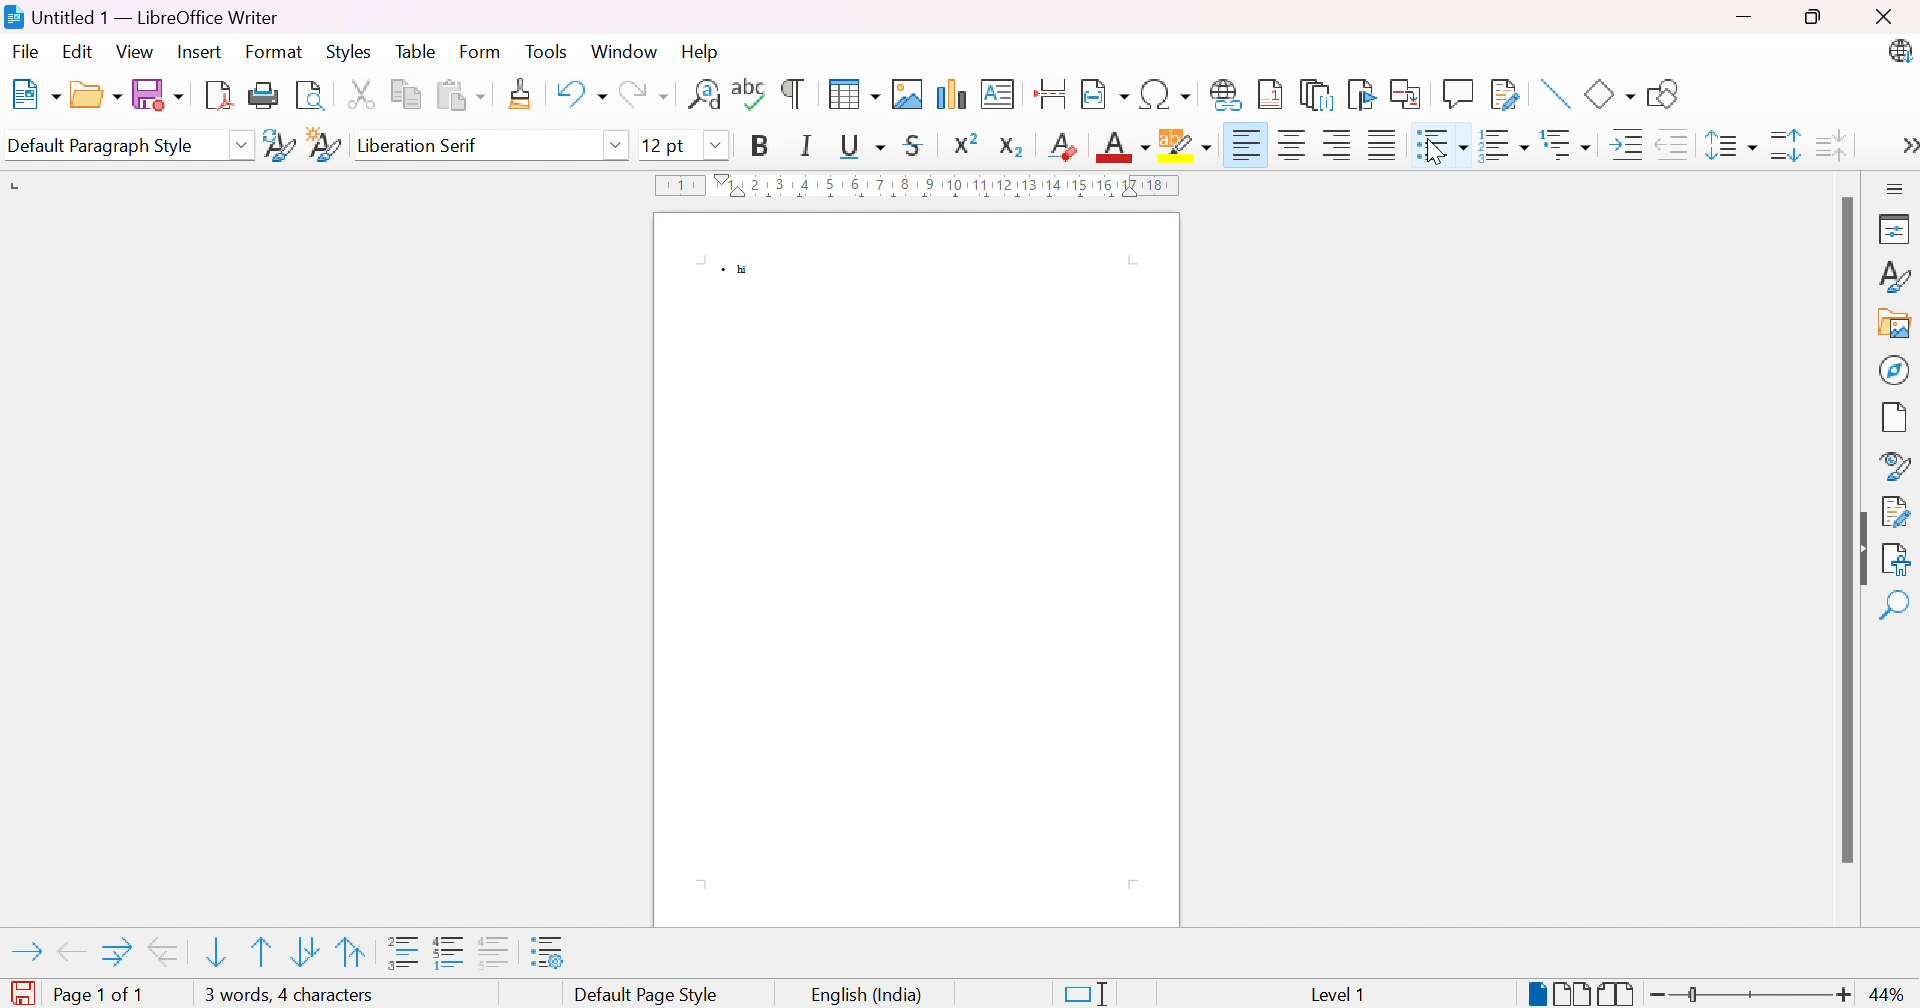 This screenshot has width=1920, height=1008. Describe the element at coordinates (1840, 529) in the screenshot. I see `Scroll bar` at that location.